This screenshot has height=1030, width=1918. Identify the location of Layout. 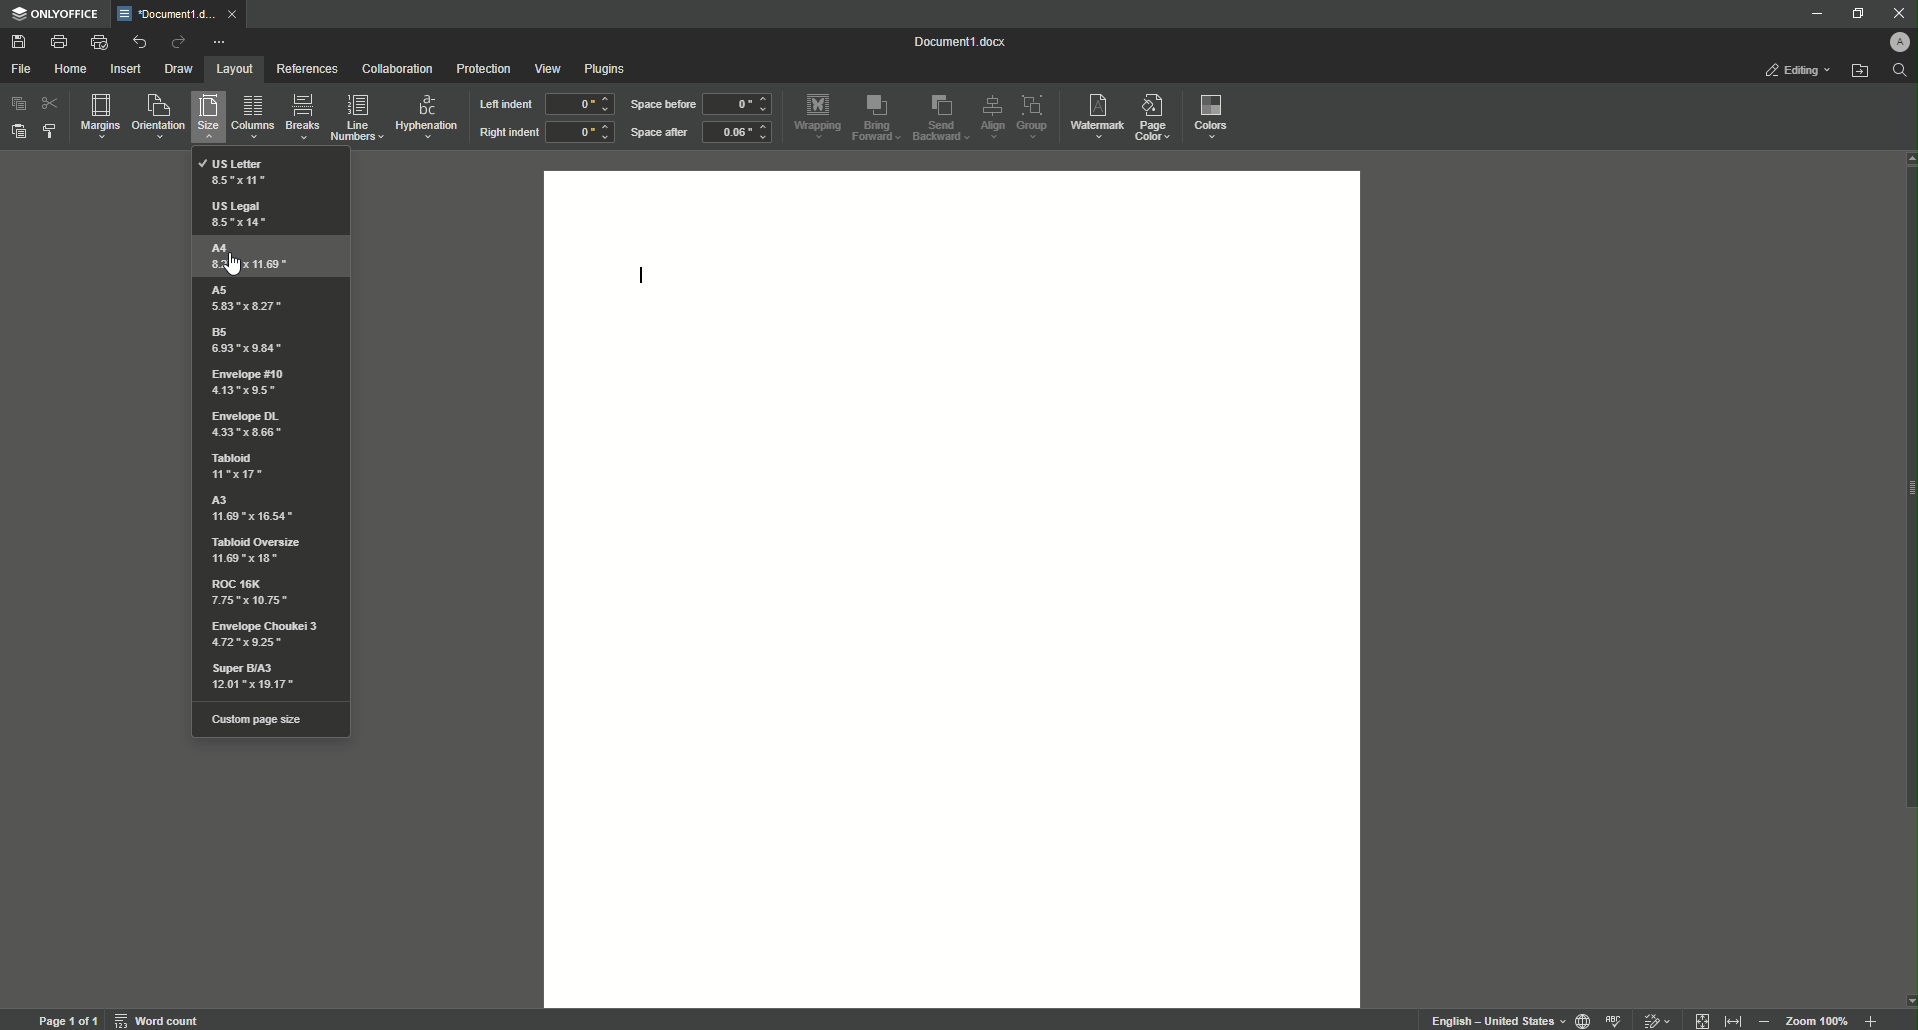
(230, 68).